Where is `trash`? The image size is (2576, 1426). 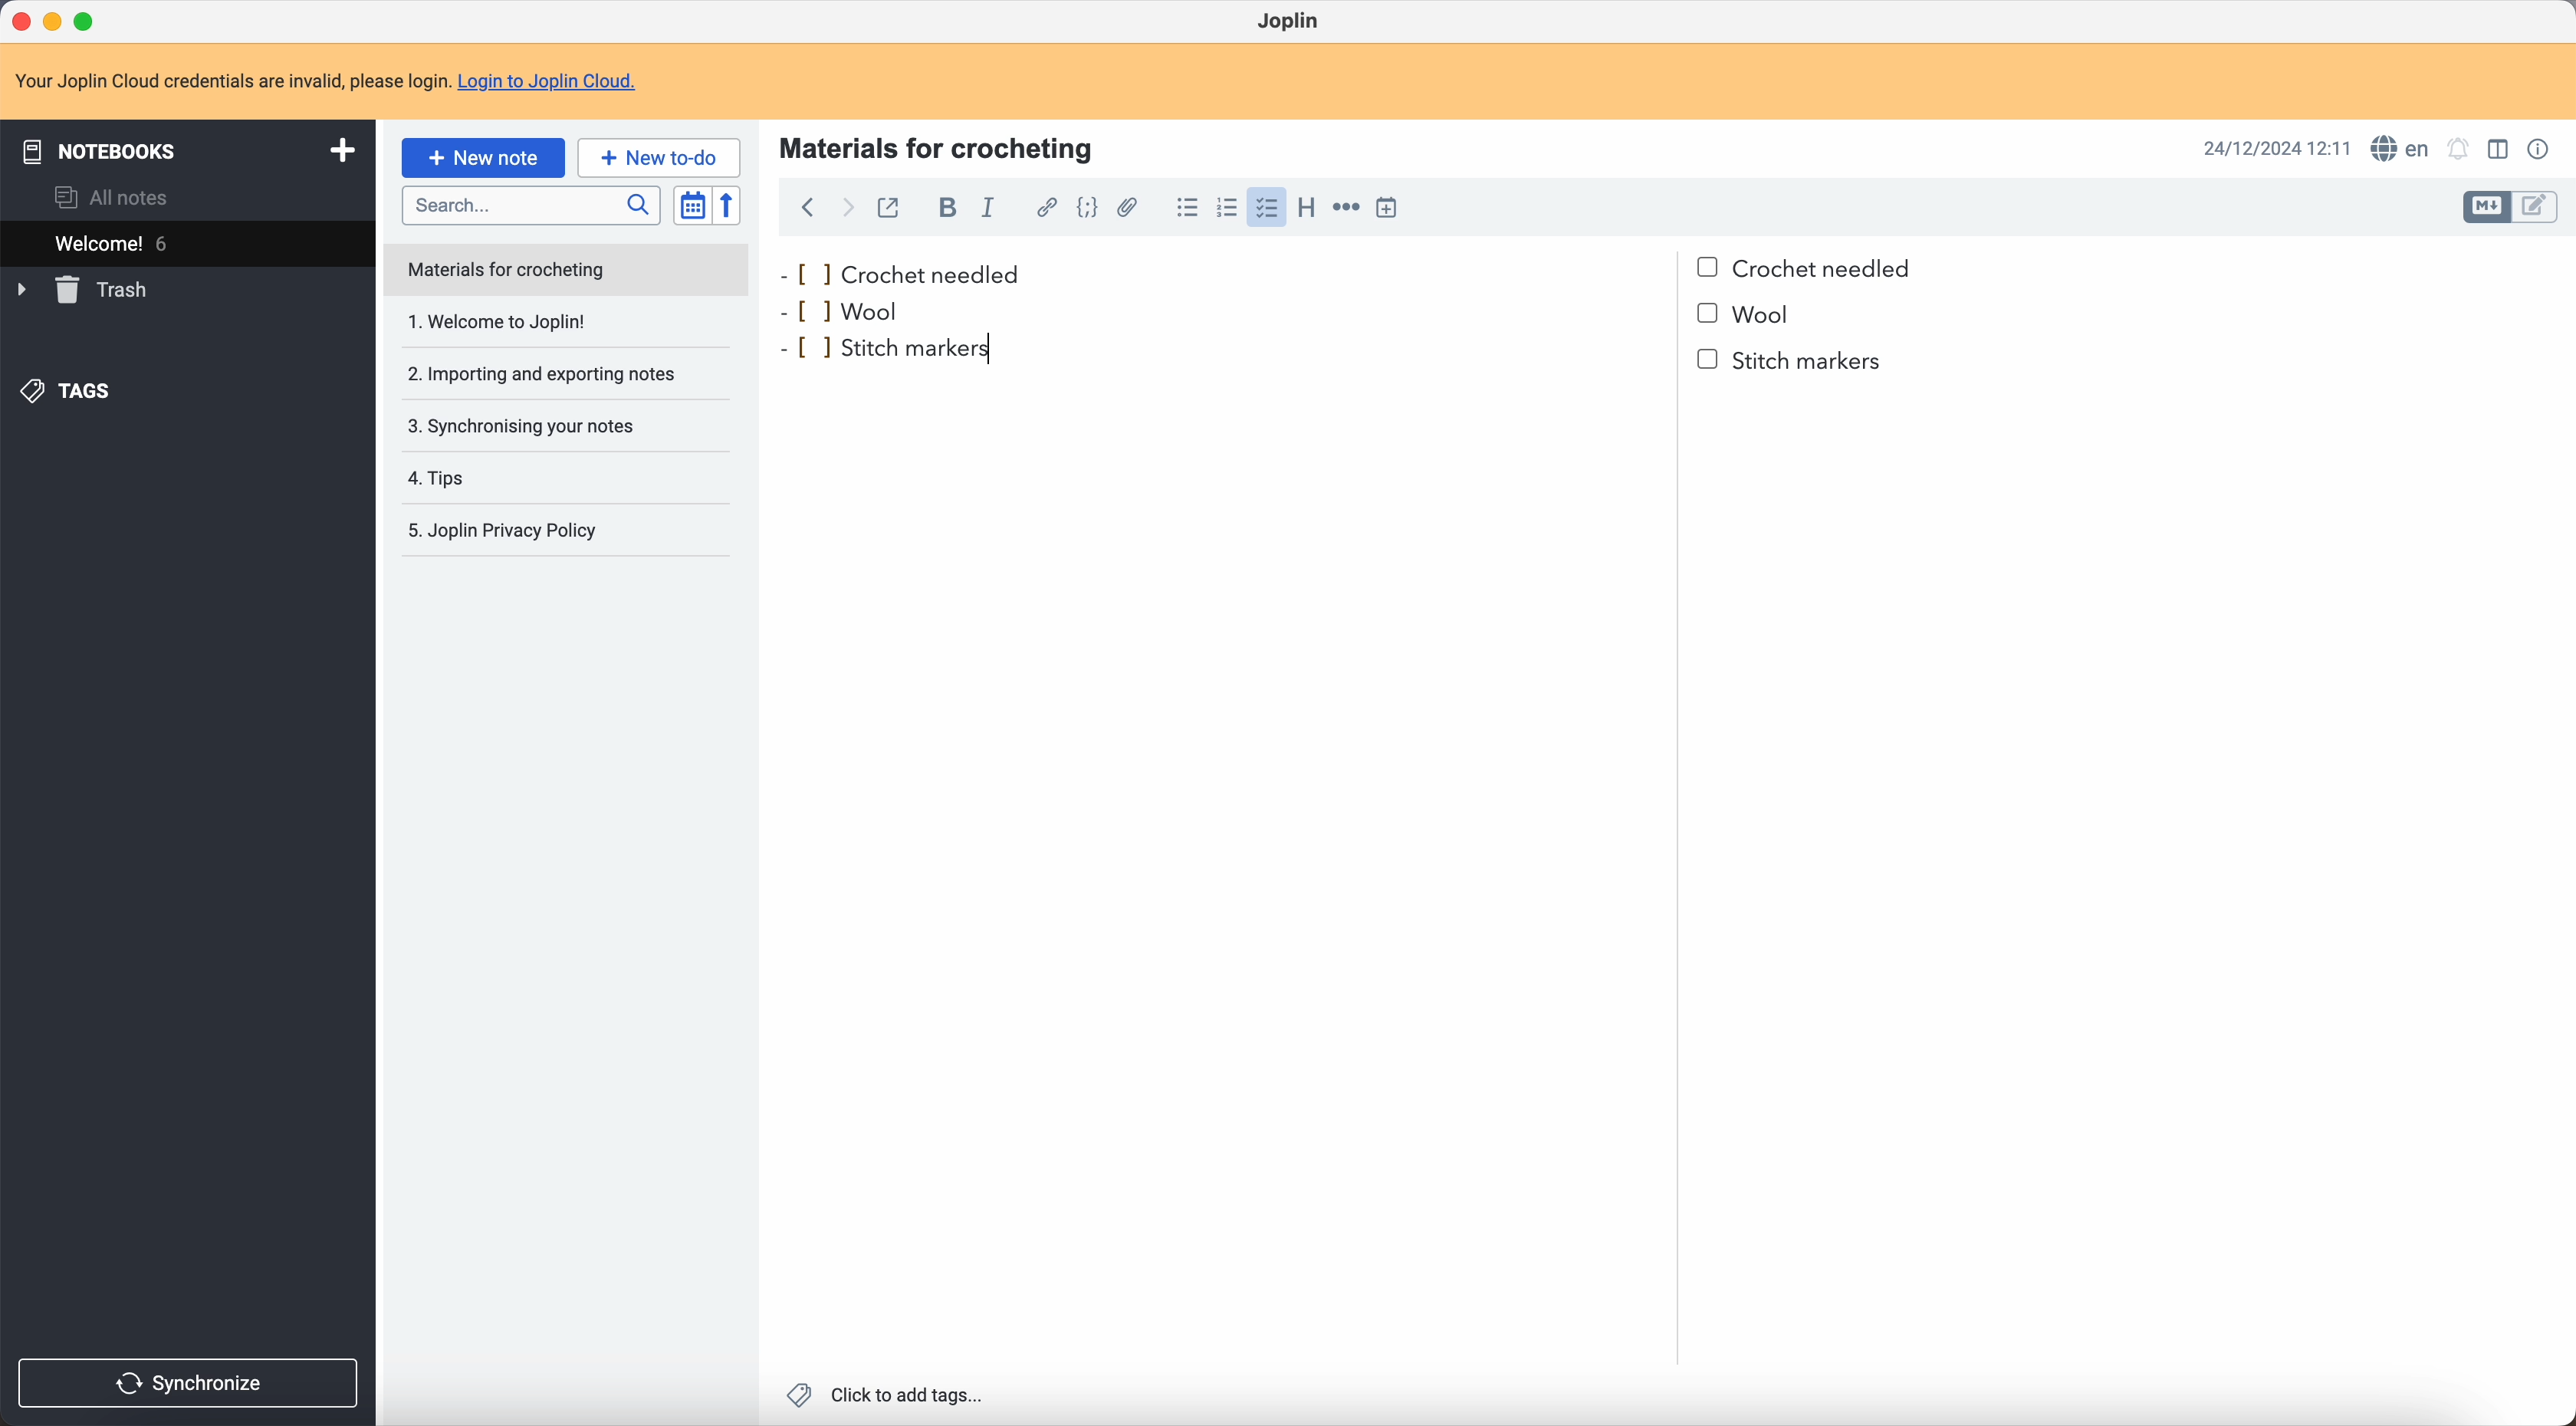
trash is located at coordinates (86, 290).